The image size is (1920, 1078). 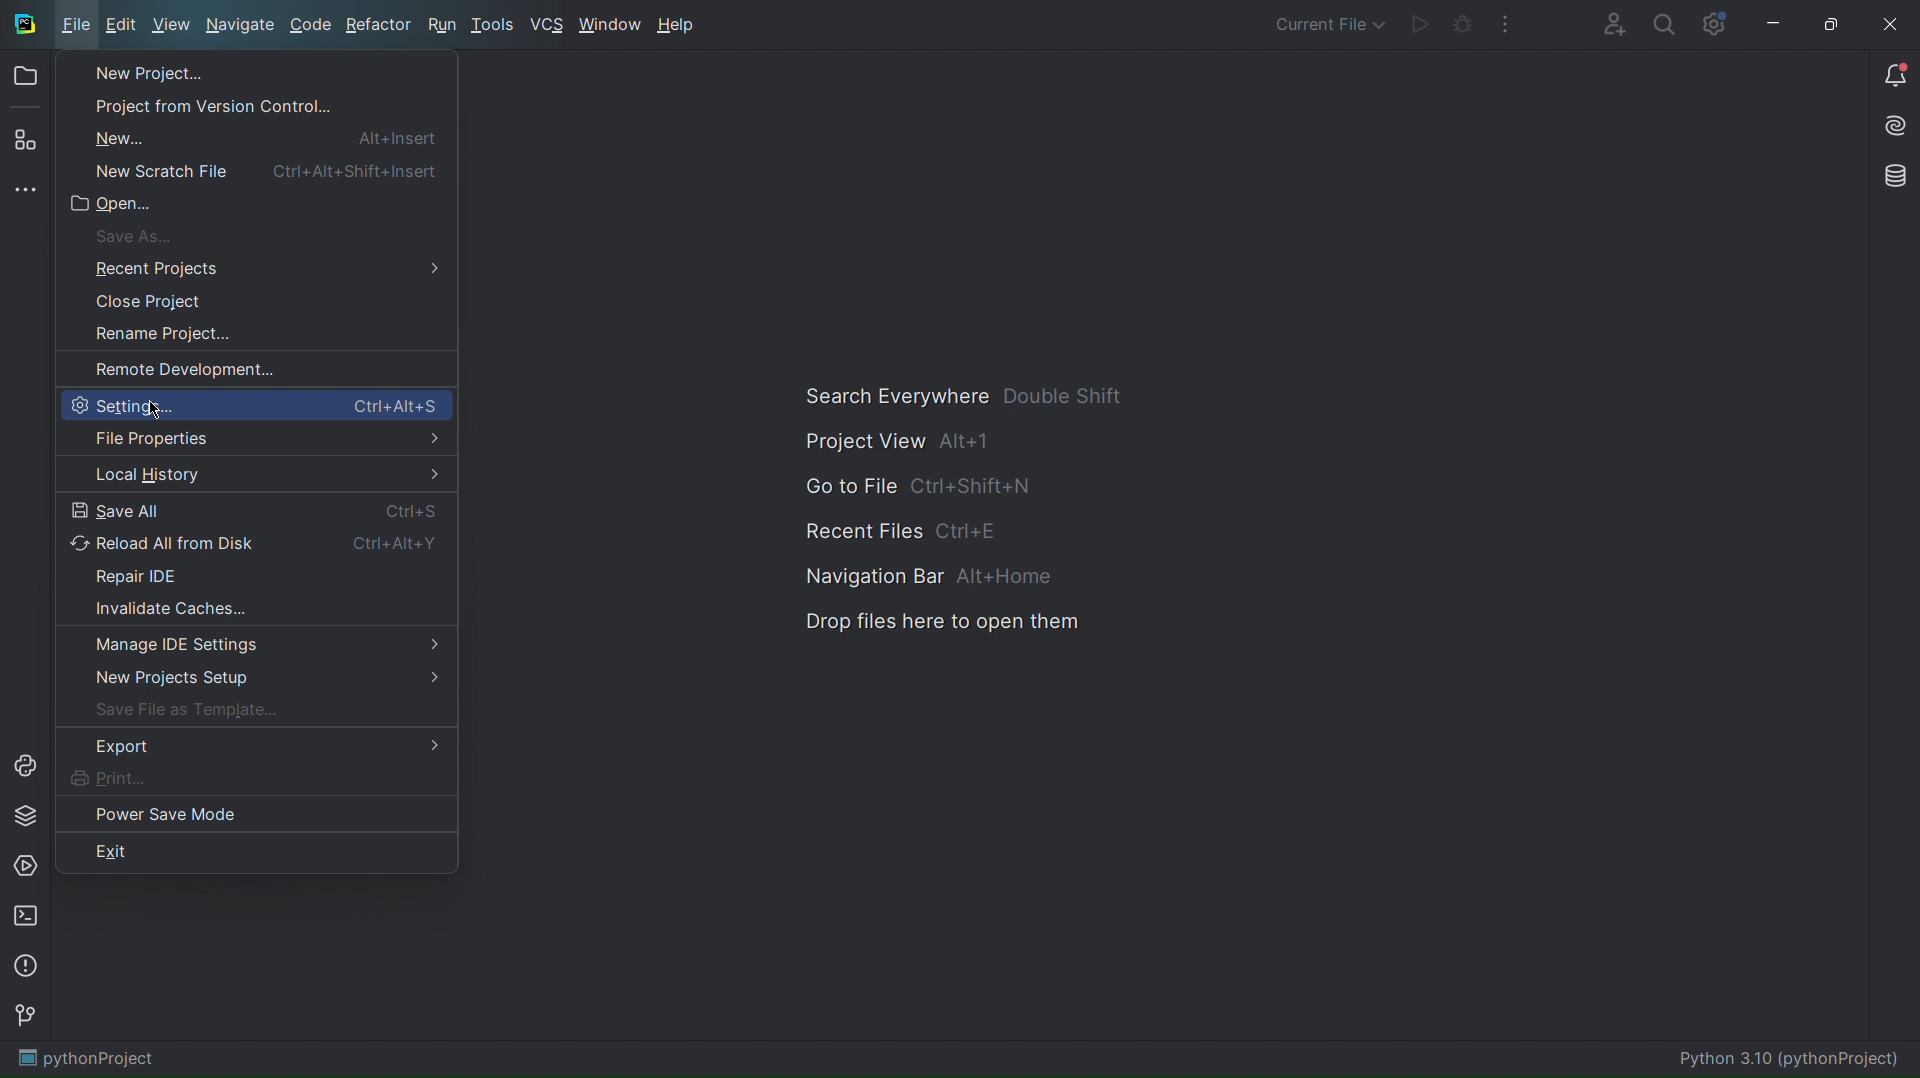 What do you see at coordinates (964, 403) in the screenshot?
I see `Search Everywhere` at bounding box center [964, 403].